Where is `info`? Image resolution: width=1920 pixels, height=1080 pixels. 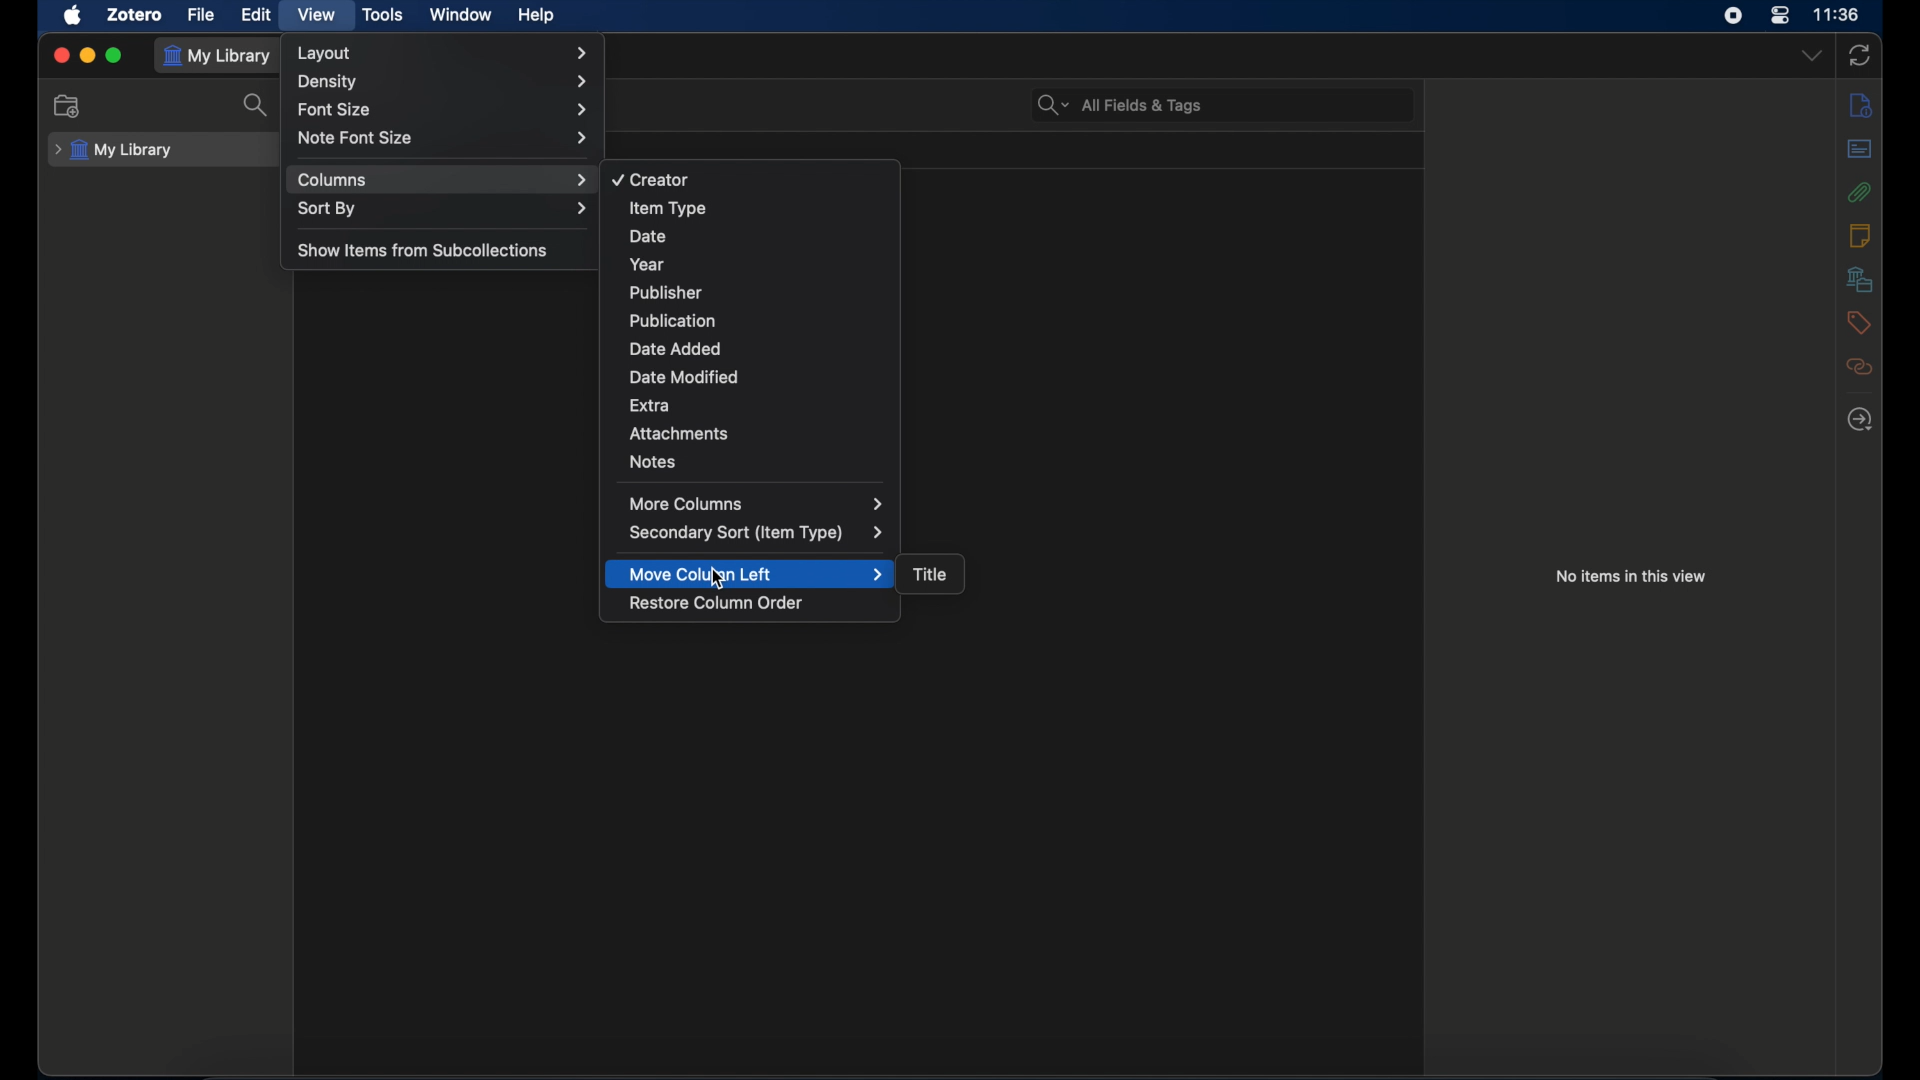 info is located at coordinates (1862, 106).